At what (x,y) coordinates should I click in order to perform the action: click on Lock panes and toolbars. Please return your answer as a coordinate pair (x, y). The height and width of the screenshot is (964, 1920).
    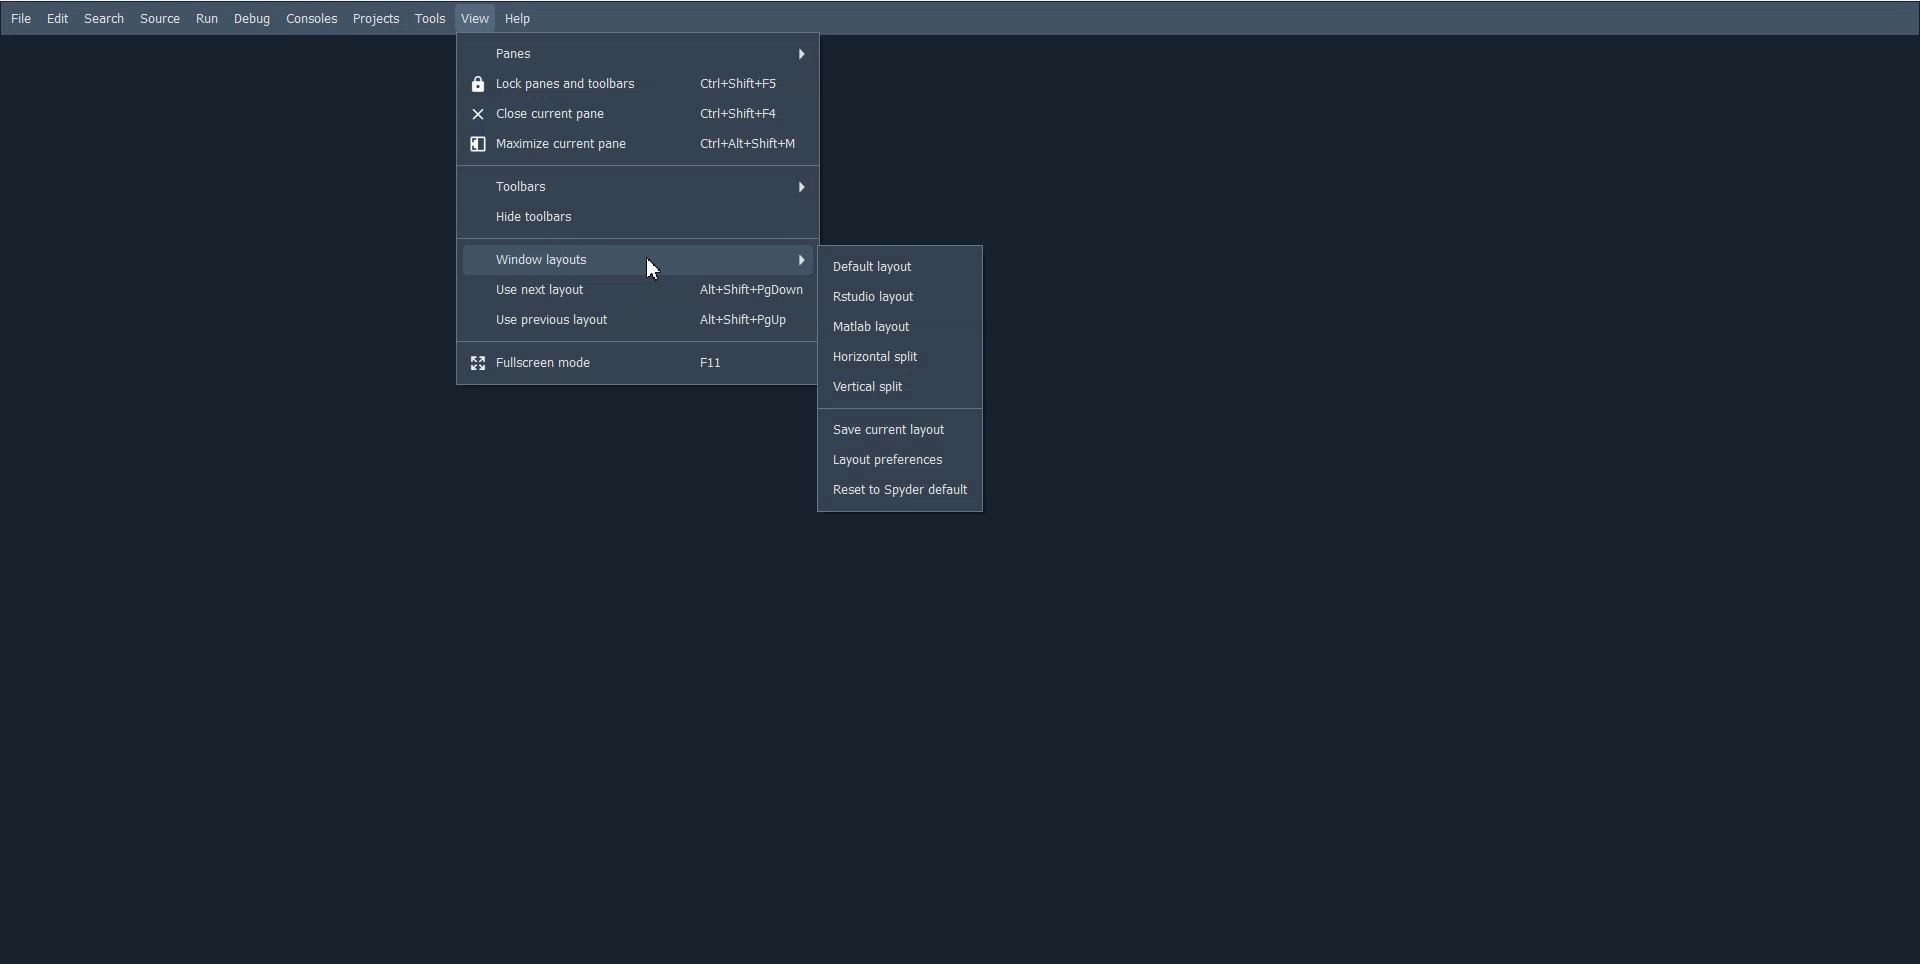
    Looking at the image, I should click on (638, 82).